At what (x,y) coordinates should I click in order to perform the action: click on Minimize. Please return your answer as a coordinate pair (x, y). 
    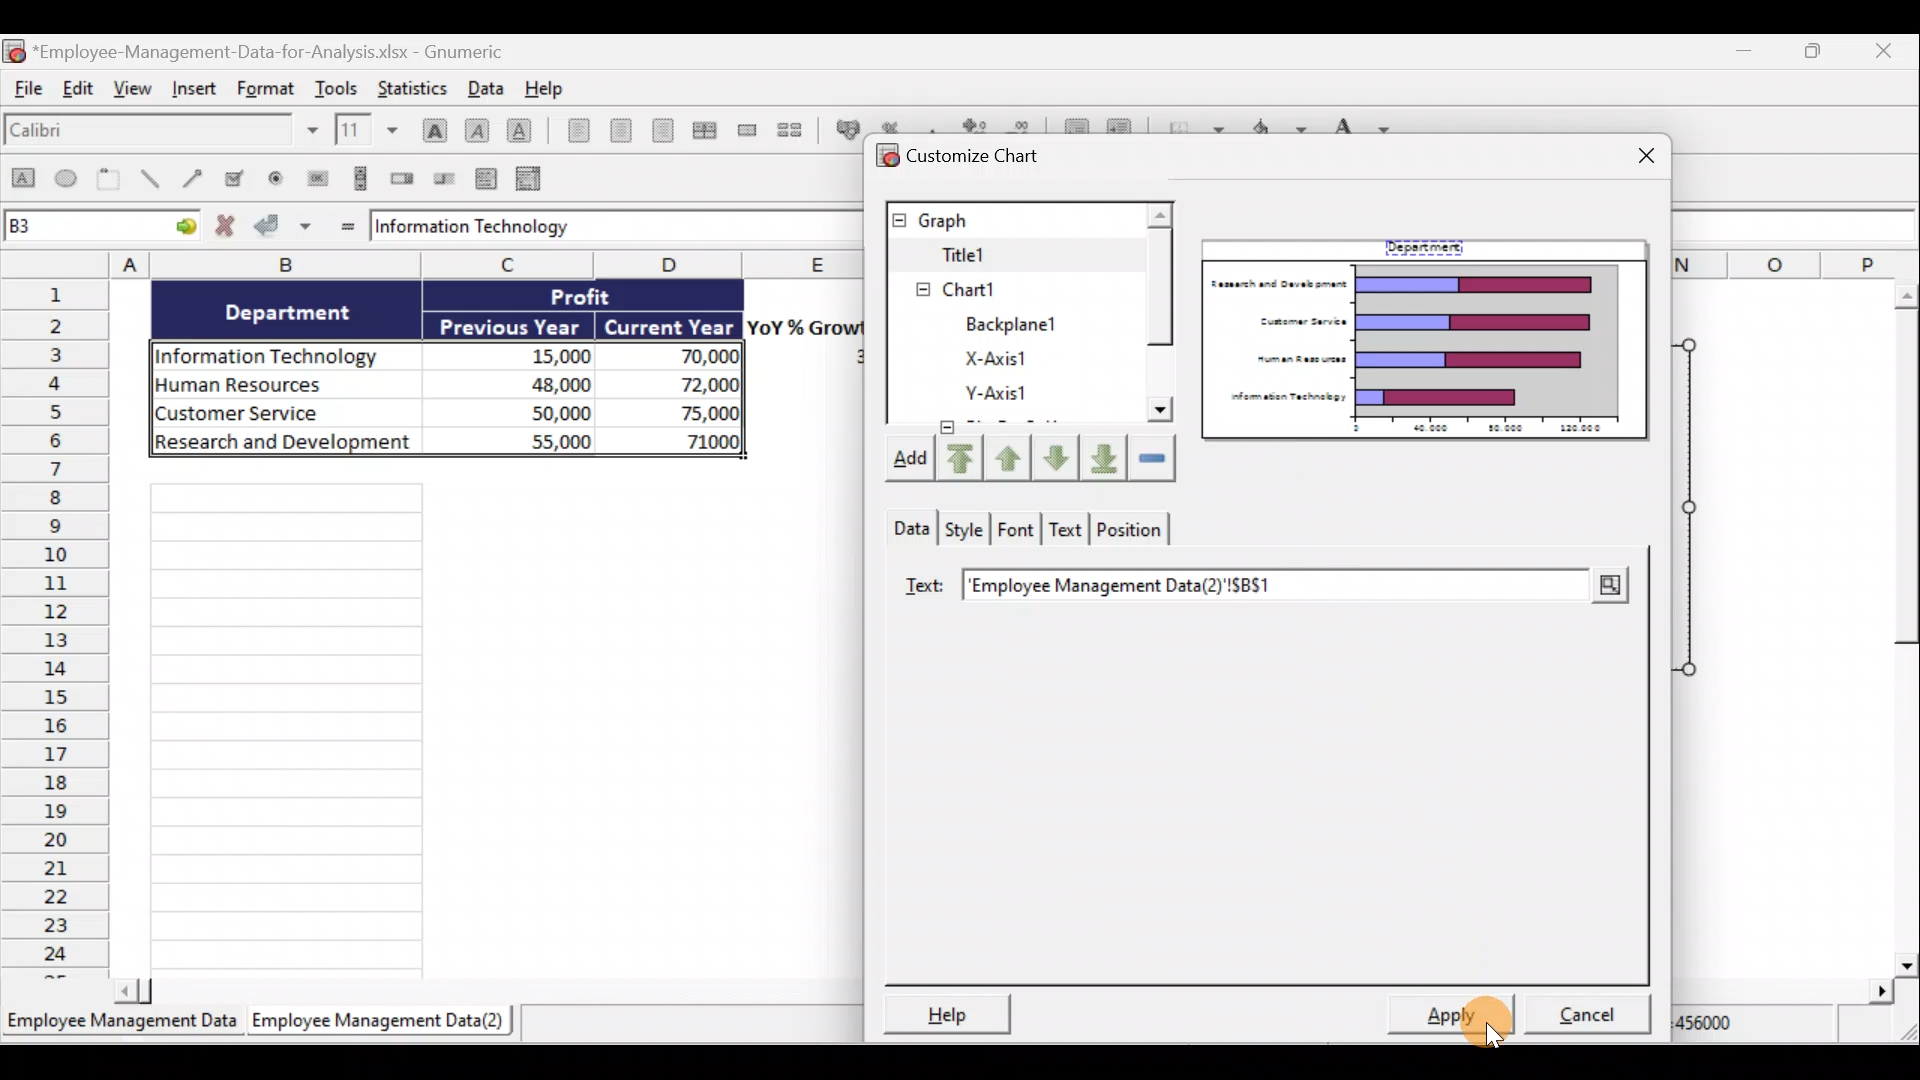
    Looking at the image, I should click on (1742, 53).